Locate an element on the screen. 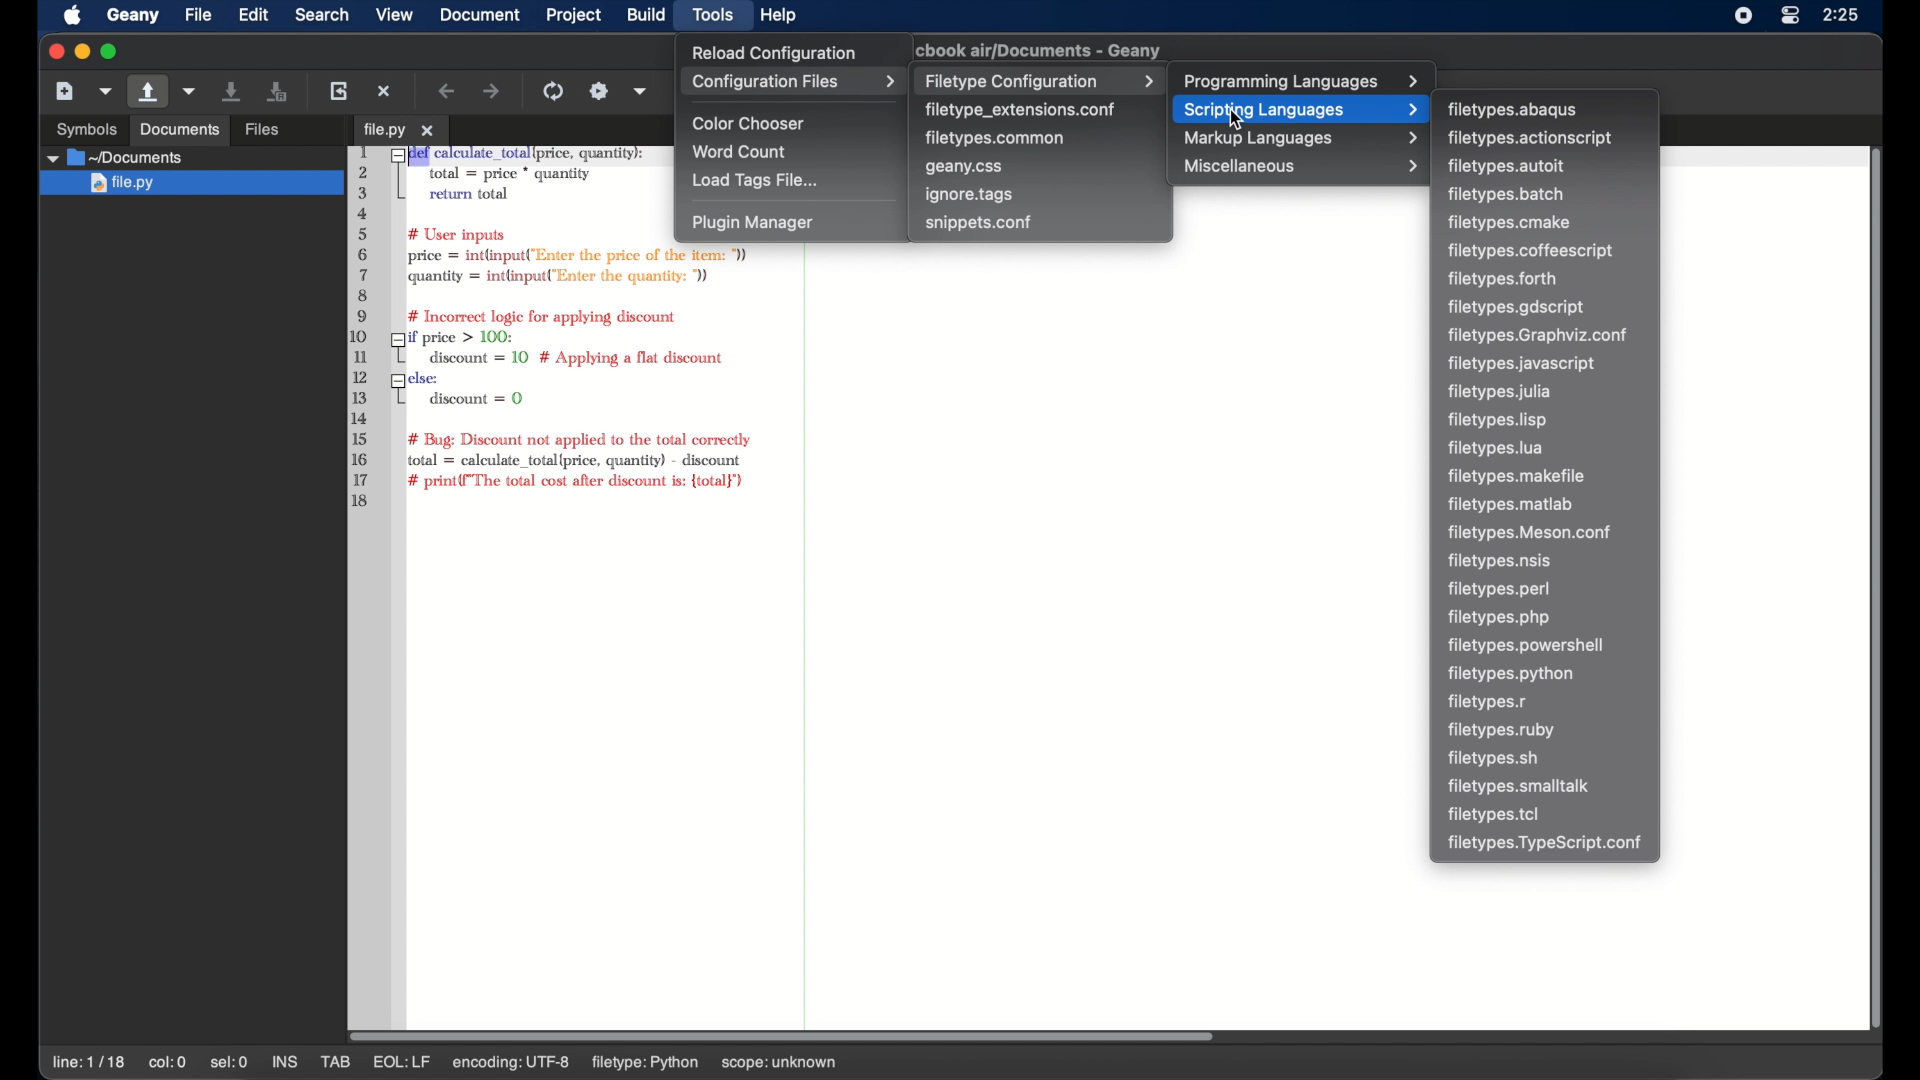 The width and height of the screenshot is (1920, 1080). encoding: utf-8 is located at coordinates (571, 1062).